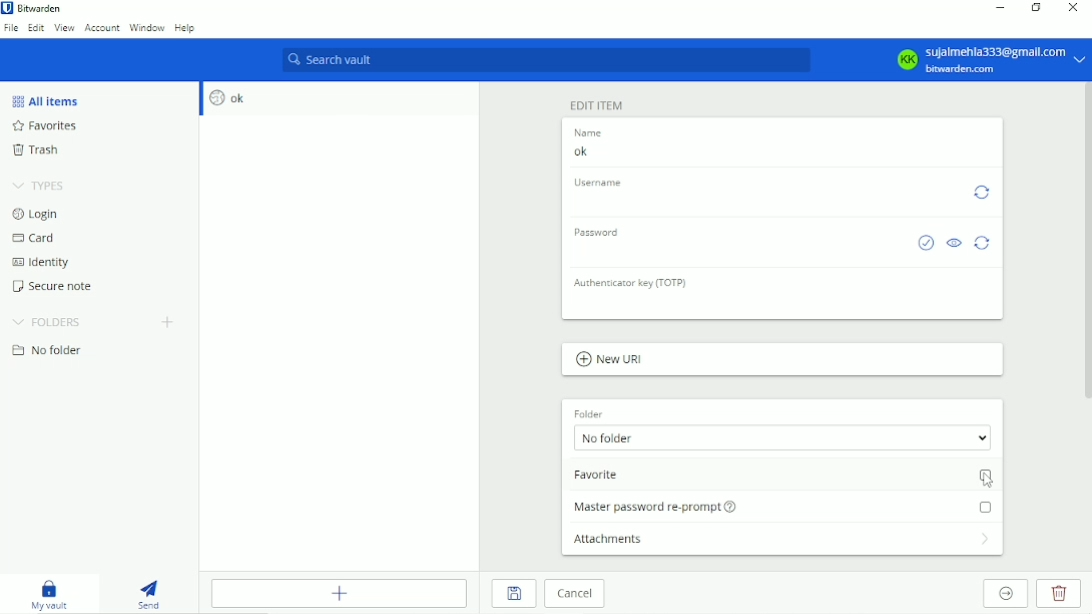 This screenshot has width=1092, height=614. What do you see at coordinates (155, 591) in the screenshot?
I see `Send` at bounding box center [155, 591].